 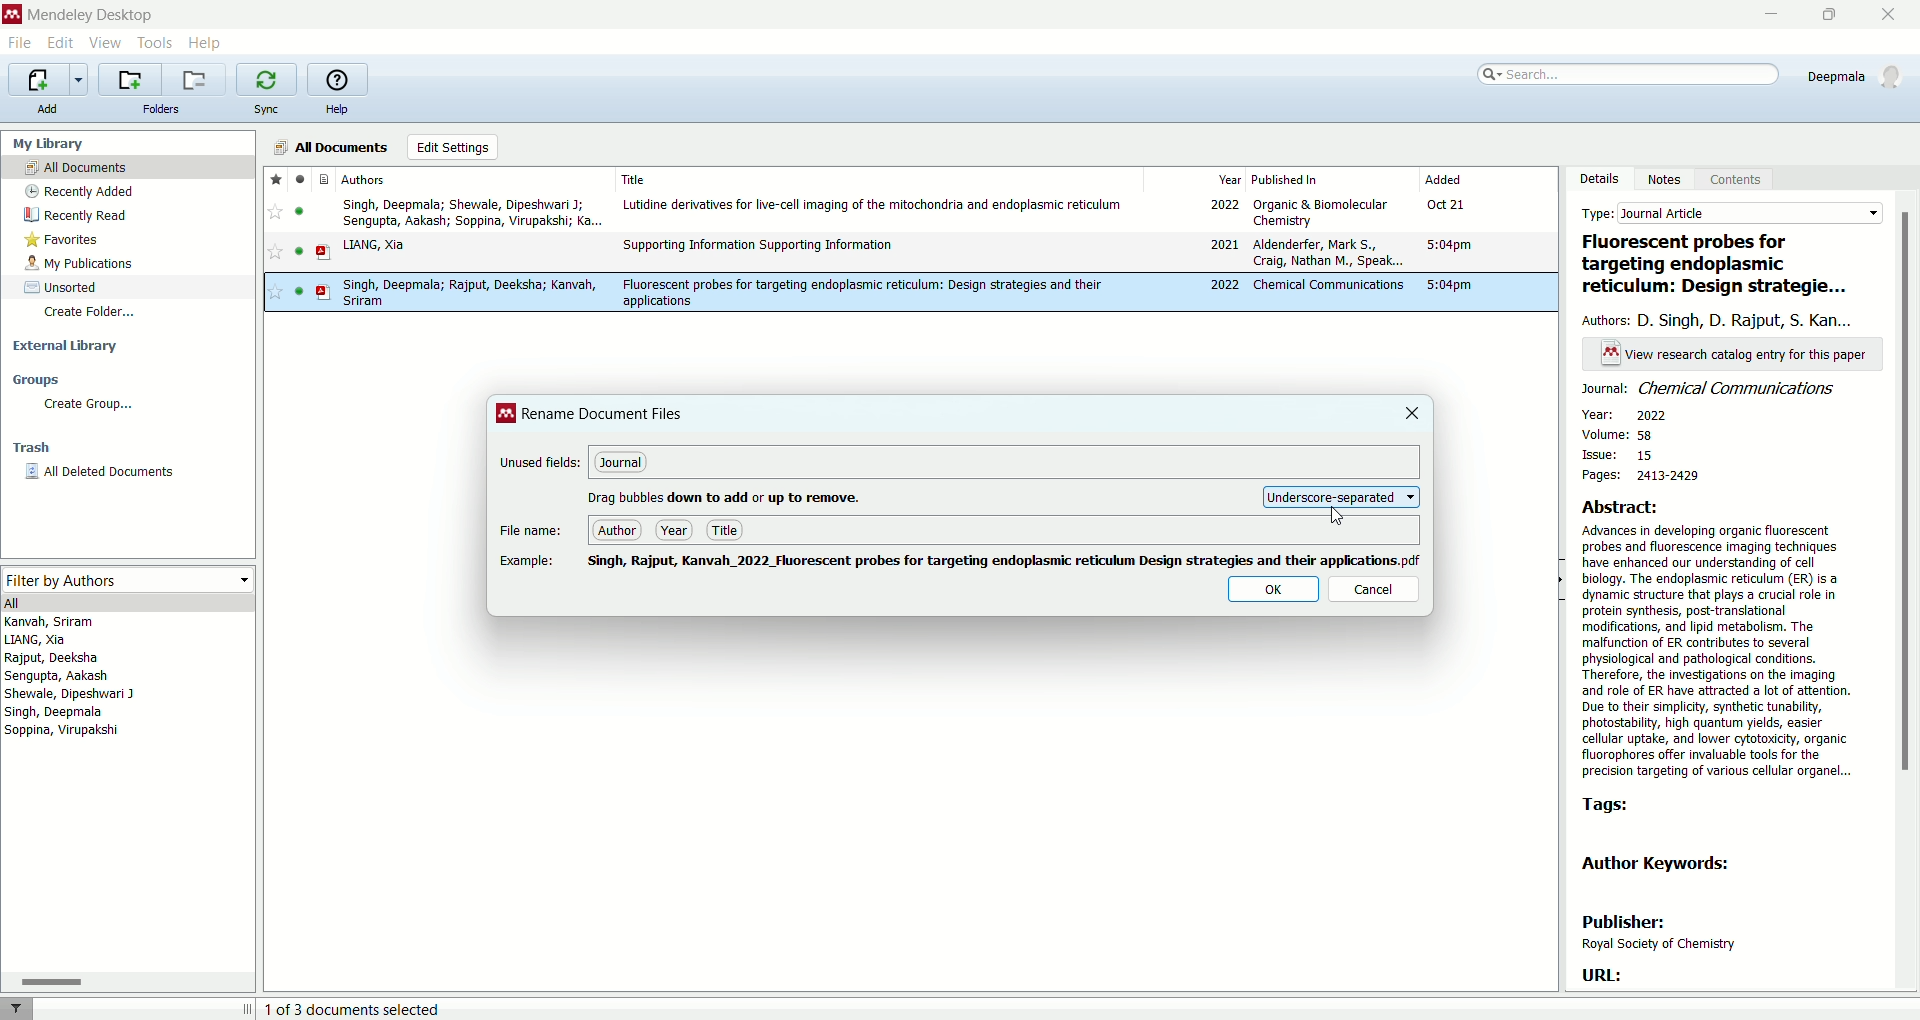 I want to click on add, so click(x=48, y=107).